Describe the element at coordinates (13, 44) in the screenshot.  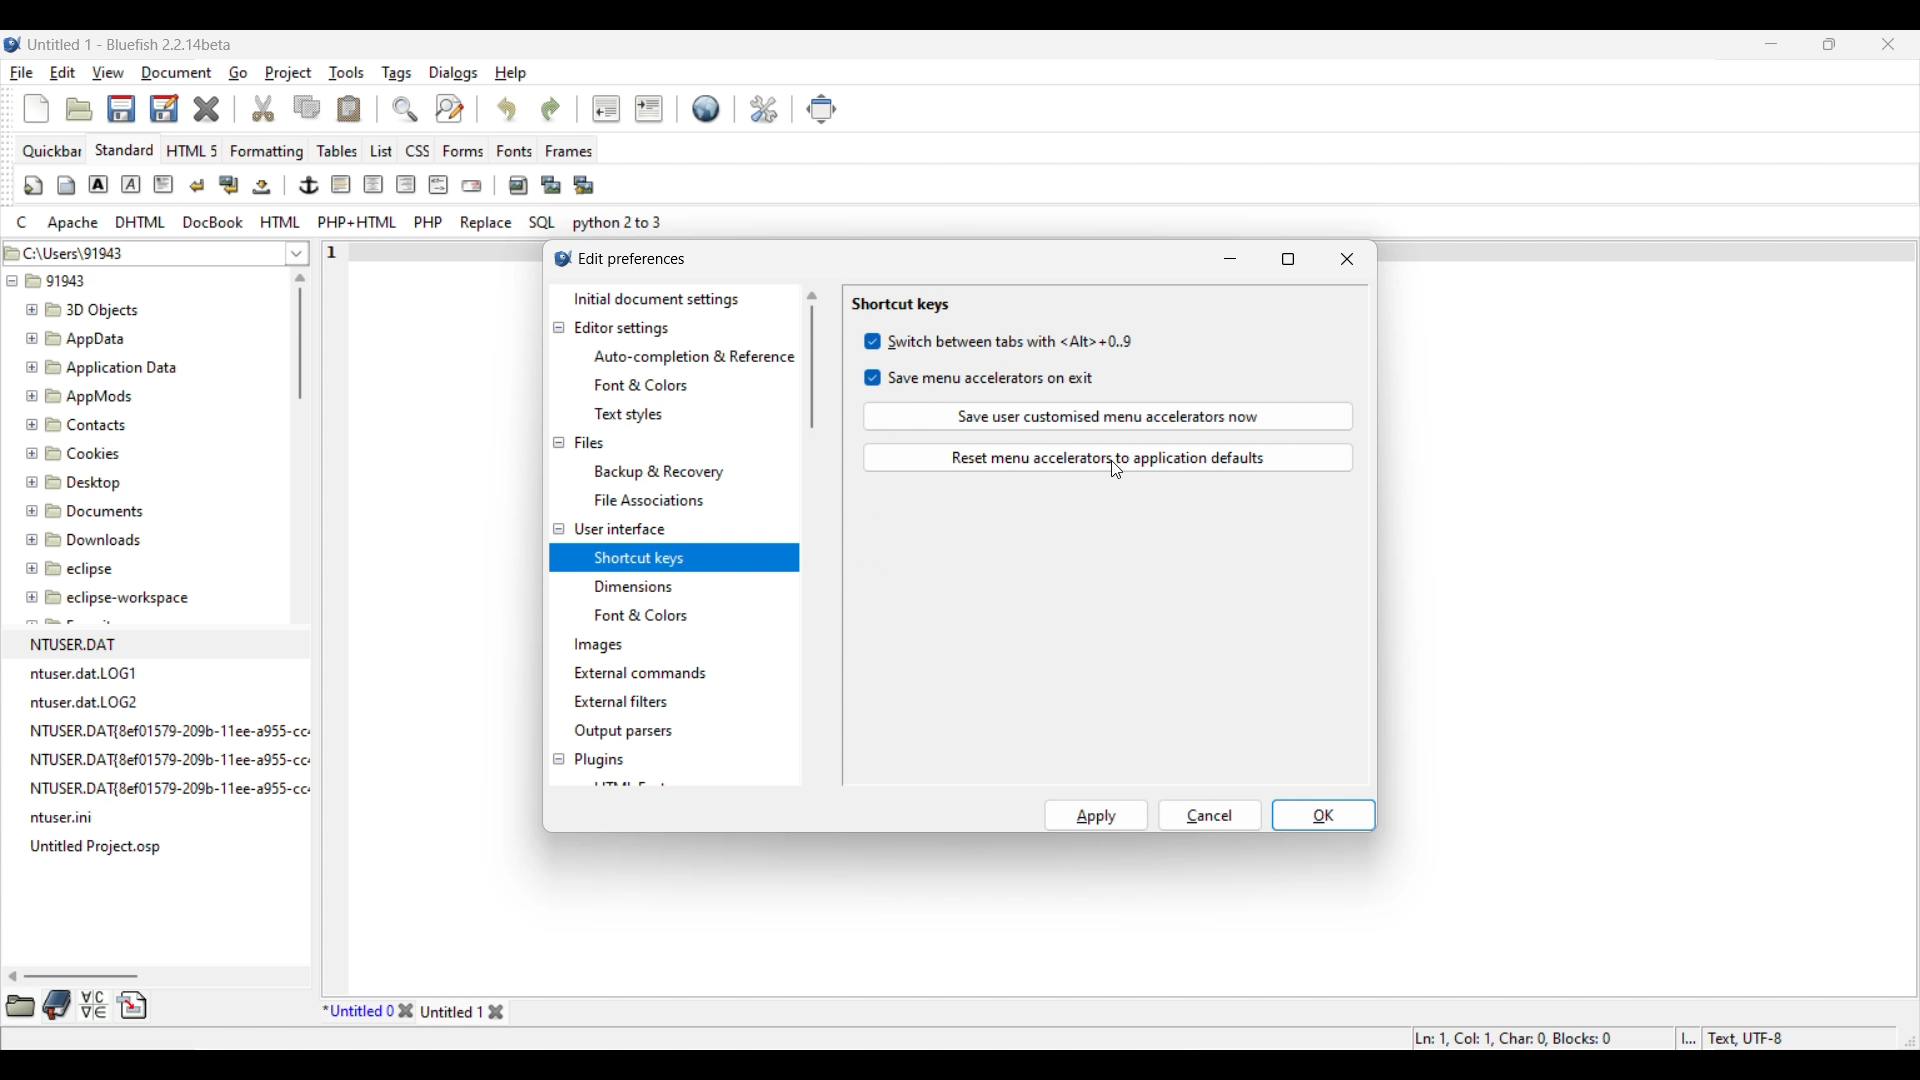
I see `Software logo` at that location.